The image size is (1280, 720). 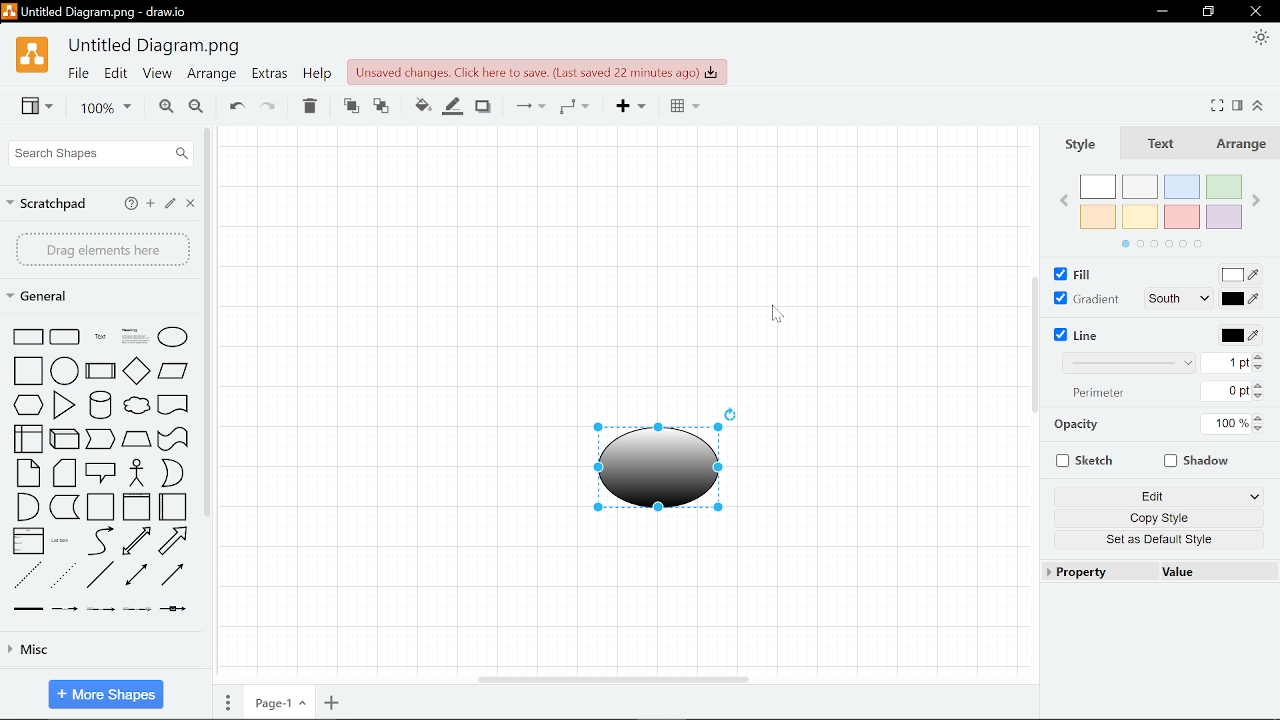 What do you see at coordinates (1057, 201) in the screenshot?
I see `Previous Color palette` at bounding box center [1057, 201].